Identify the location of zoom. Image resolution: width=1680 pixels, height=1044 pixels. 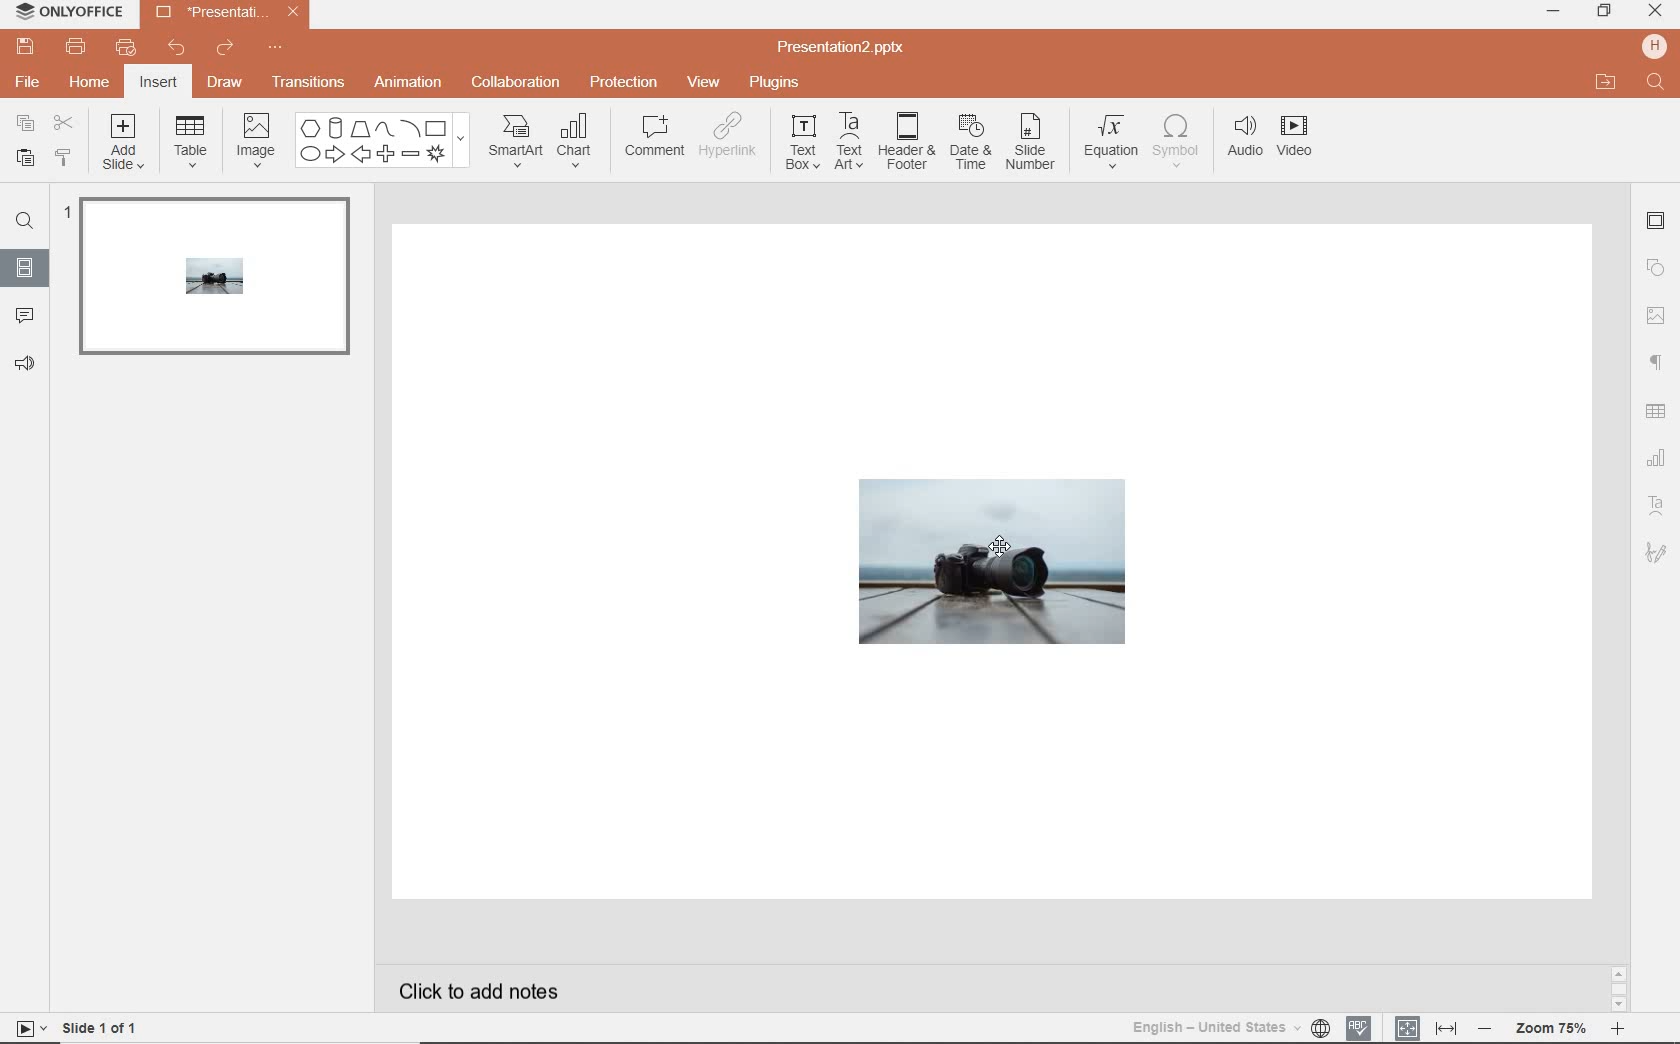
(1550, 1026).